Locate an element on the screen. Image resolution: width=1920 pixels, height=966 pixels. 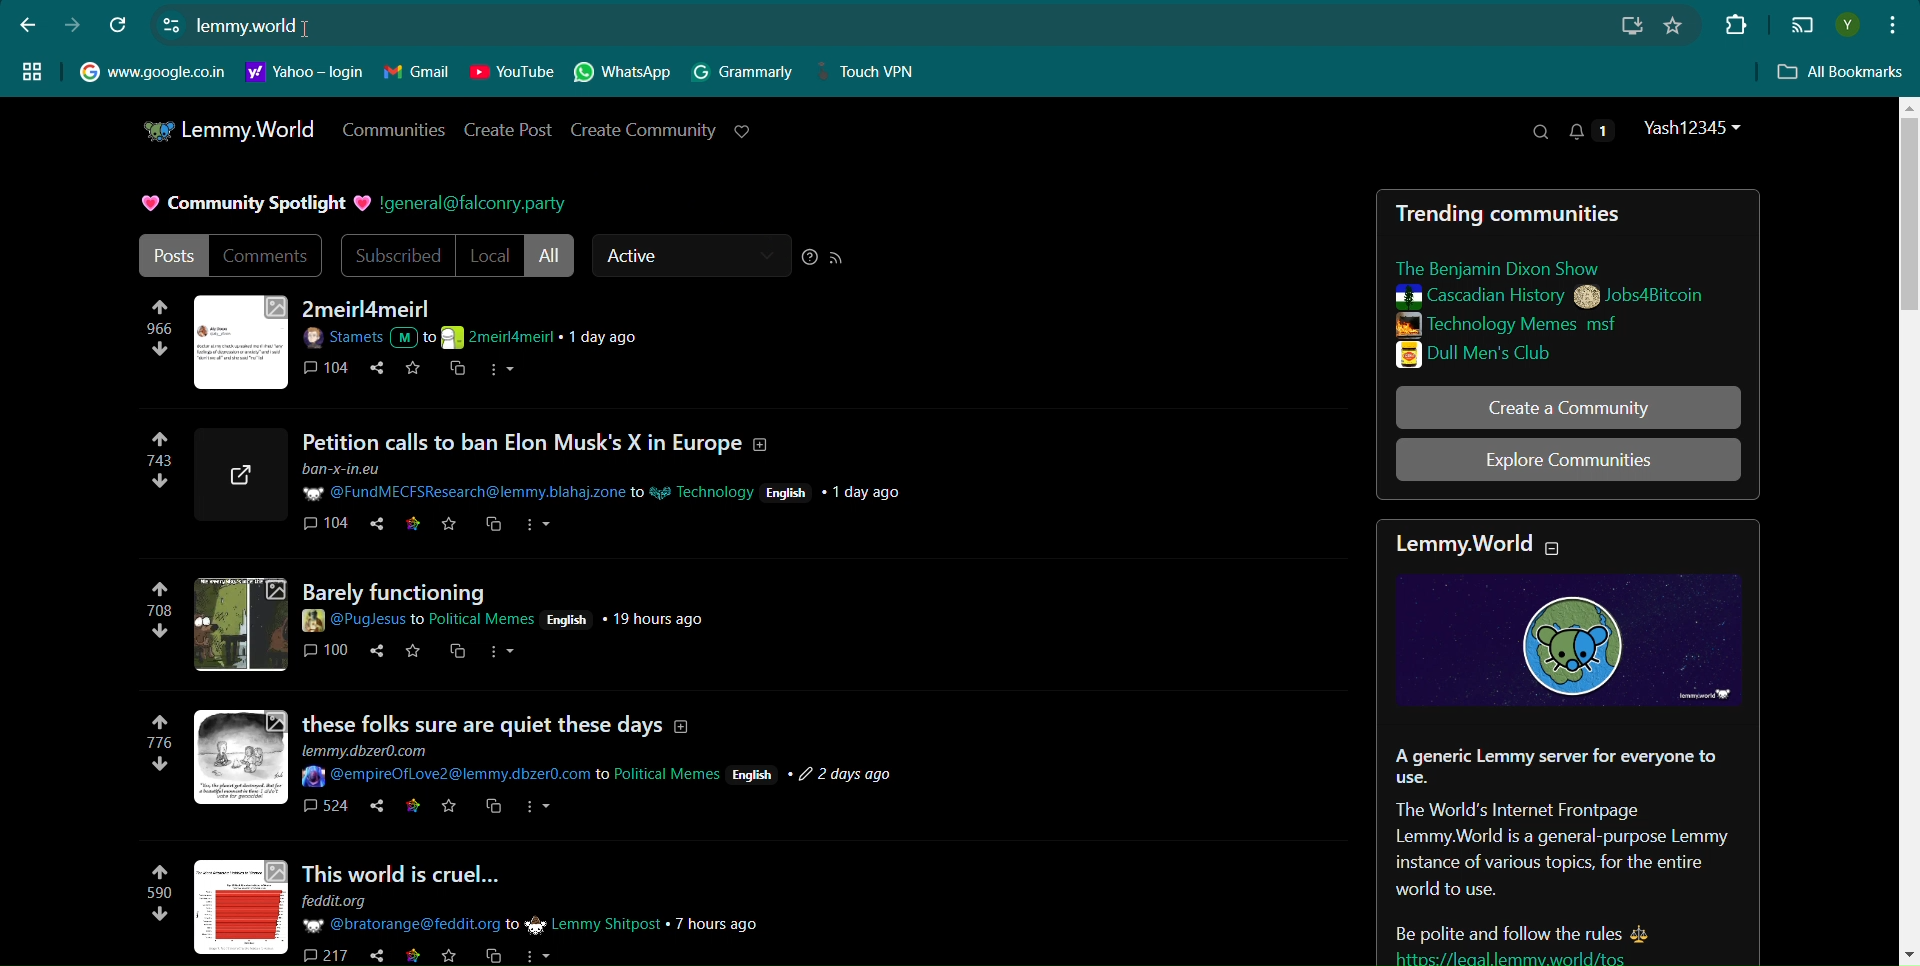
All is located at coordinates (552, 256).